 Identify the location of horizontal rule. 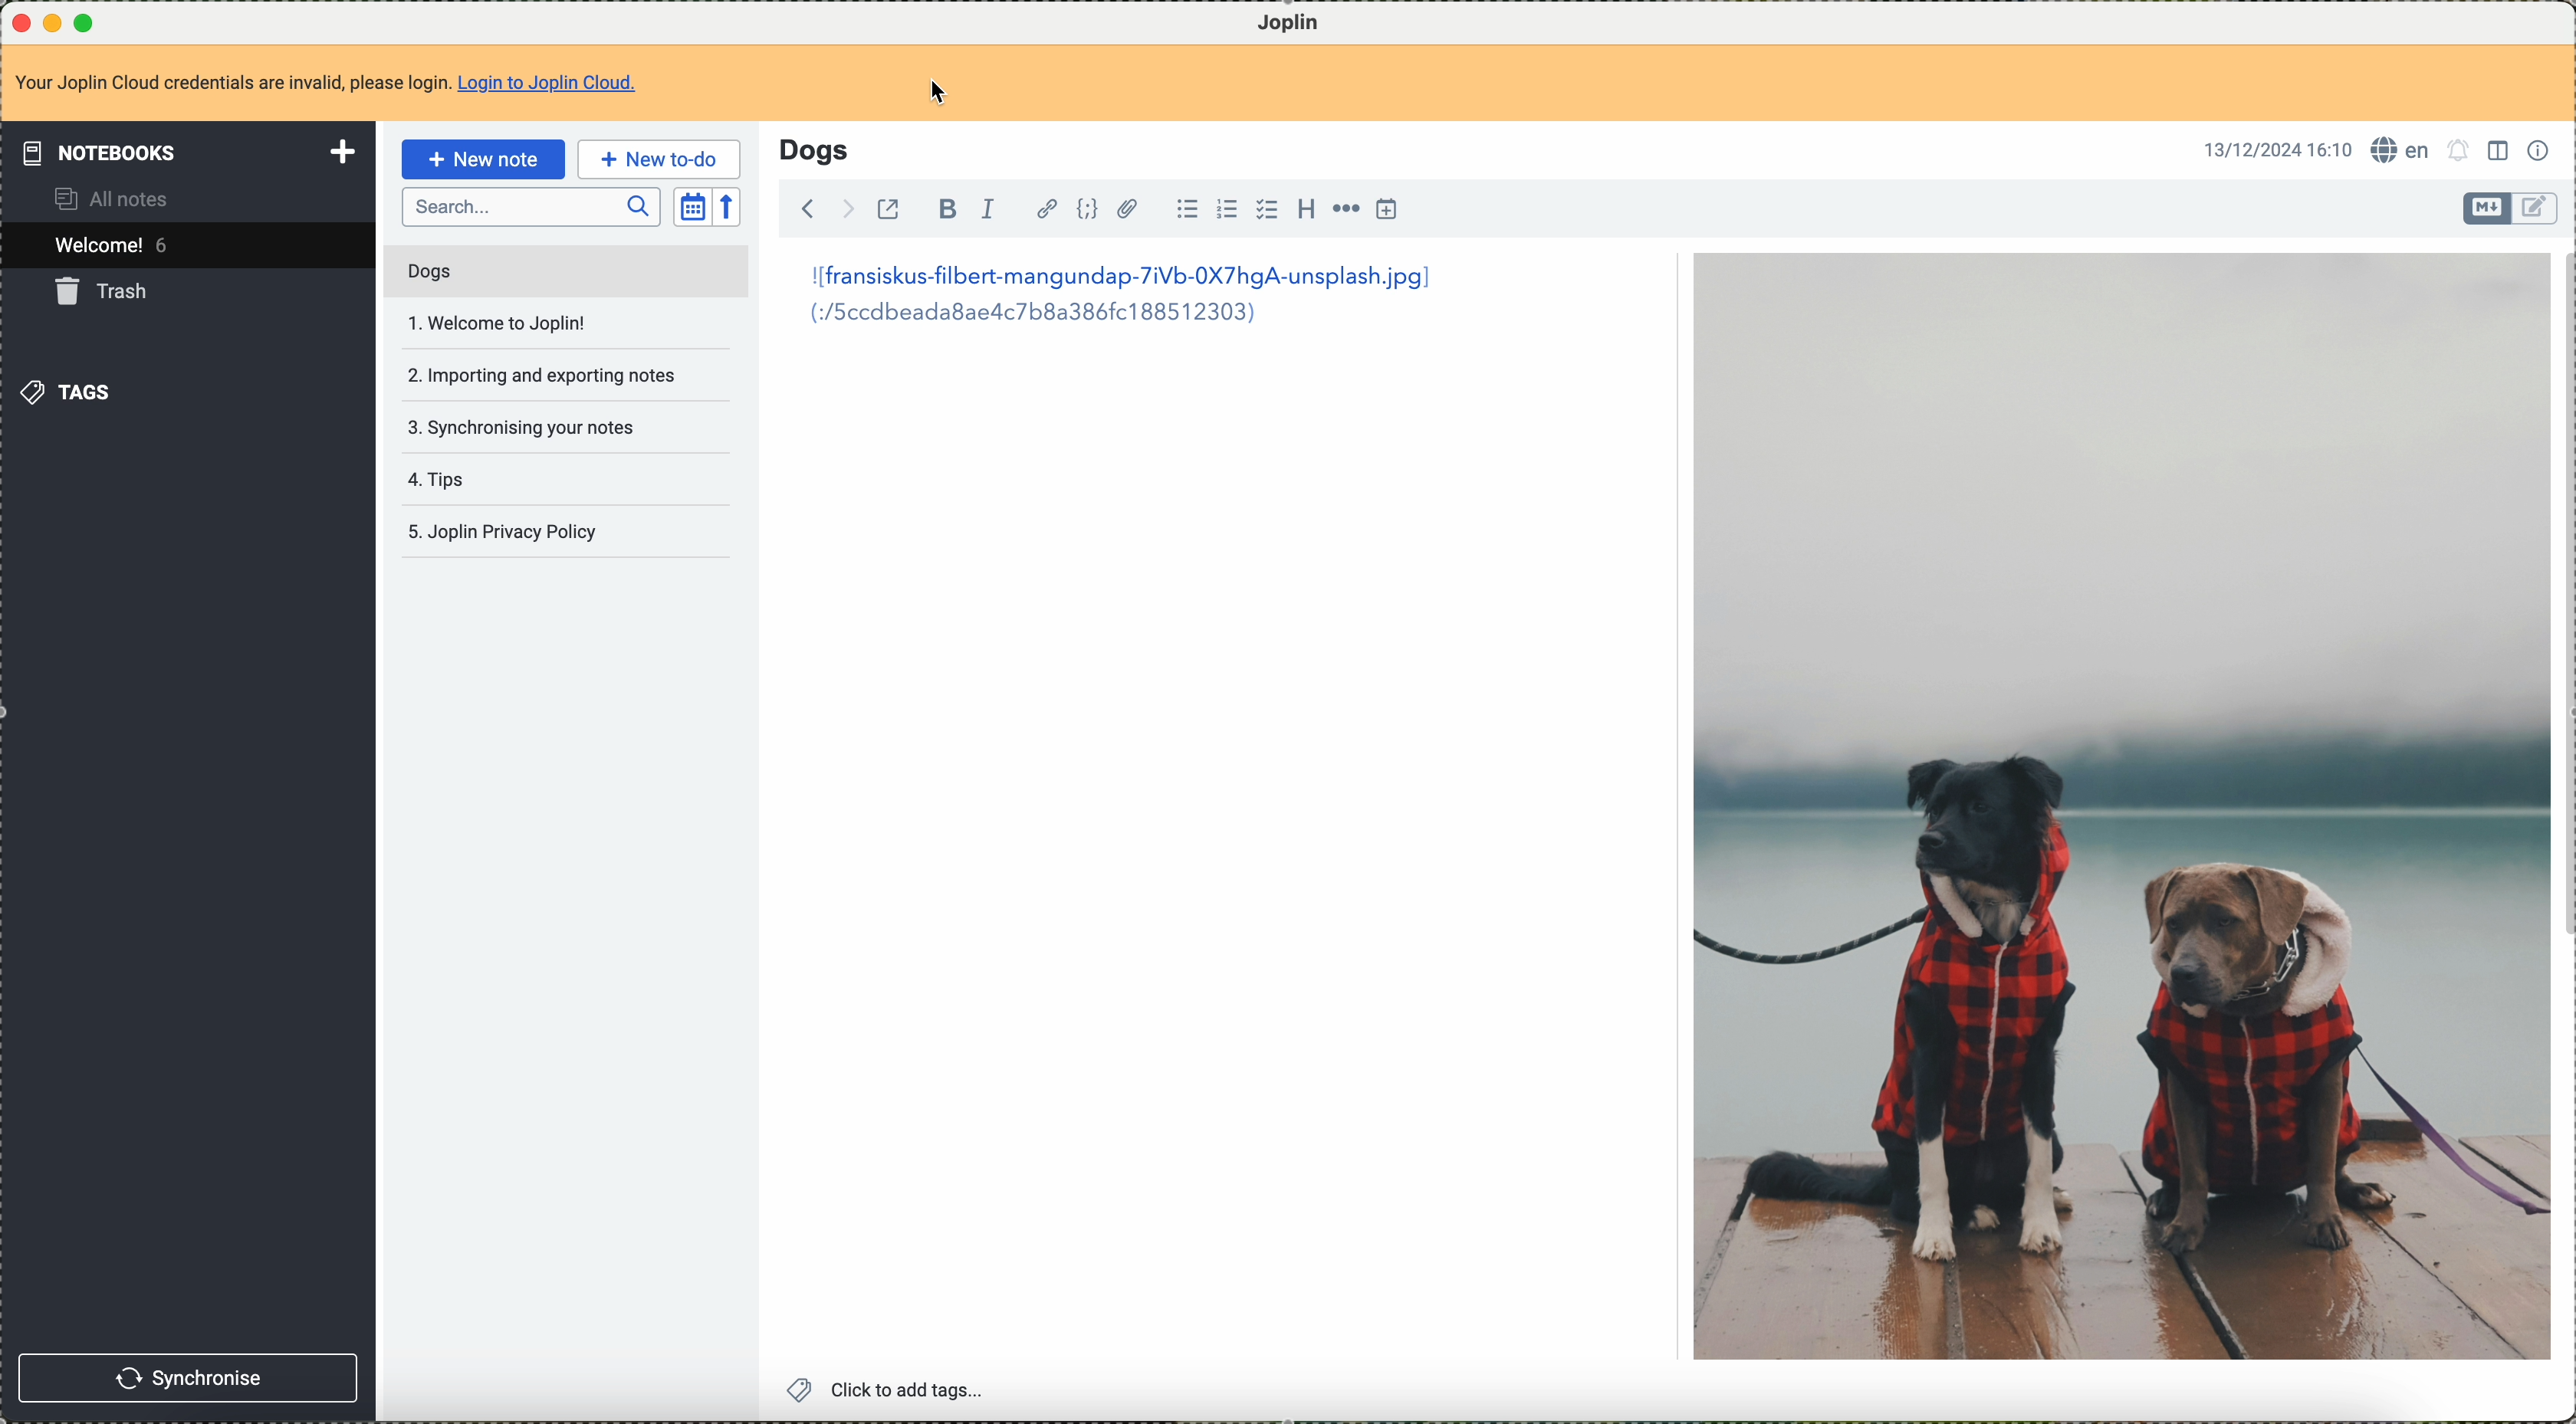
(1346, 211).